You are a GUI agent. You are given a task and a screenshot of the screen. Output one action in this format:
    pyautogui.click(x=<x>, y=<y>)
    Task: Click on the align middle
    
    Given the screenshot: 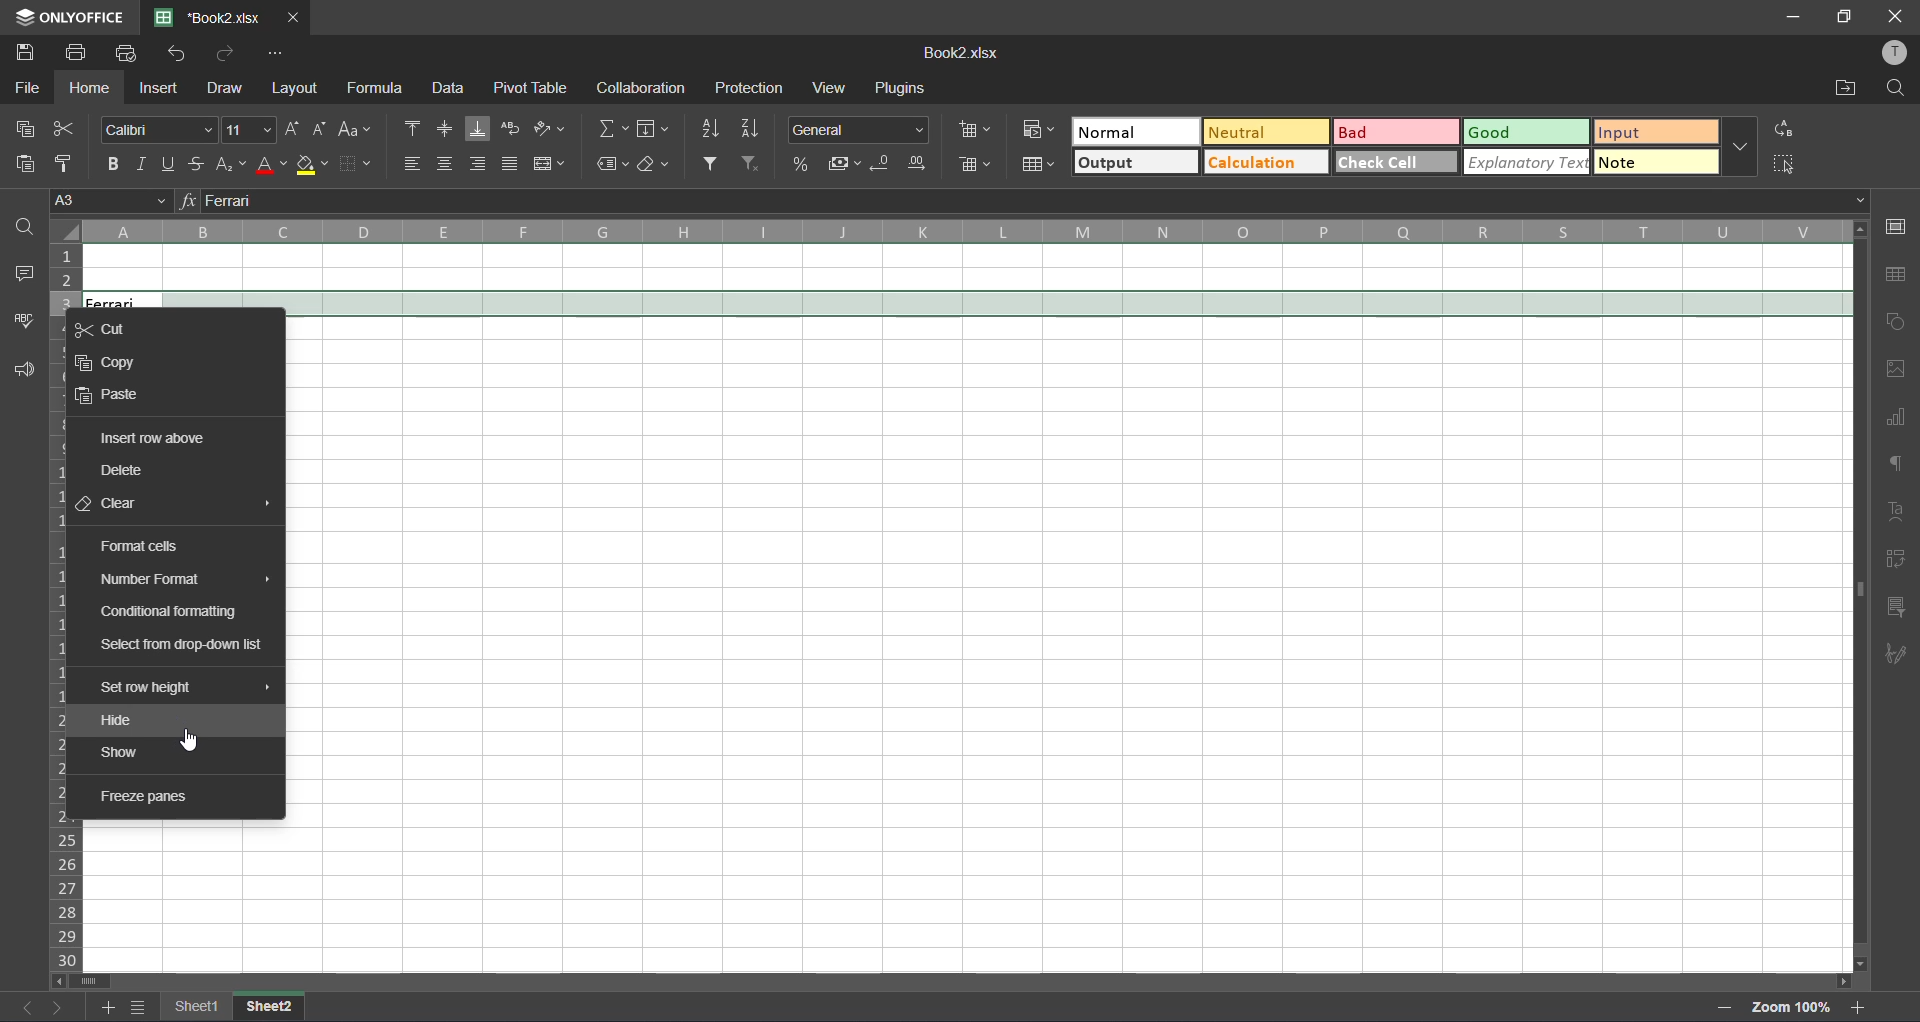 What is the action you would take?
    pyautogui.click(x=442, y=129)
    